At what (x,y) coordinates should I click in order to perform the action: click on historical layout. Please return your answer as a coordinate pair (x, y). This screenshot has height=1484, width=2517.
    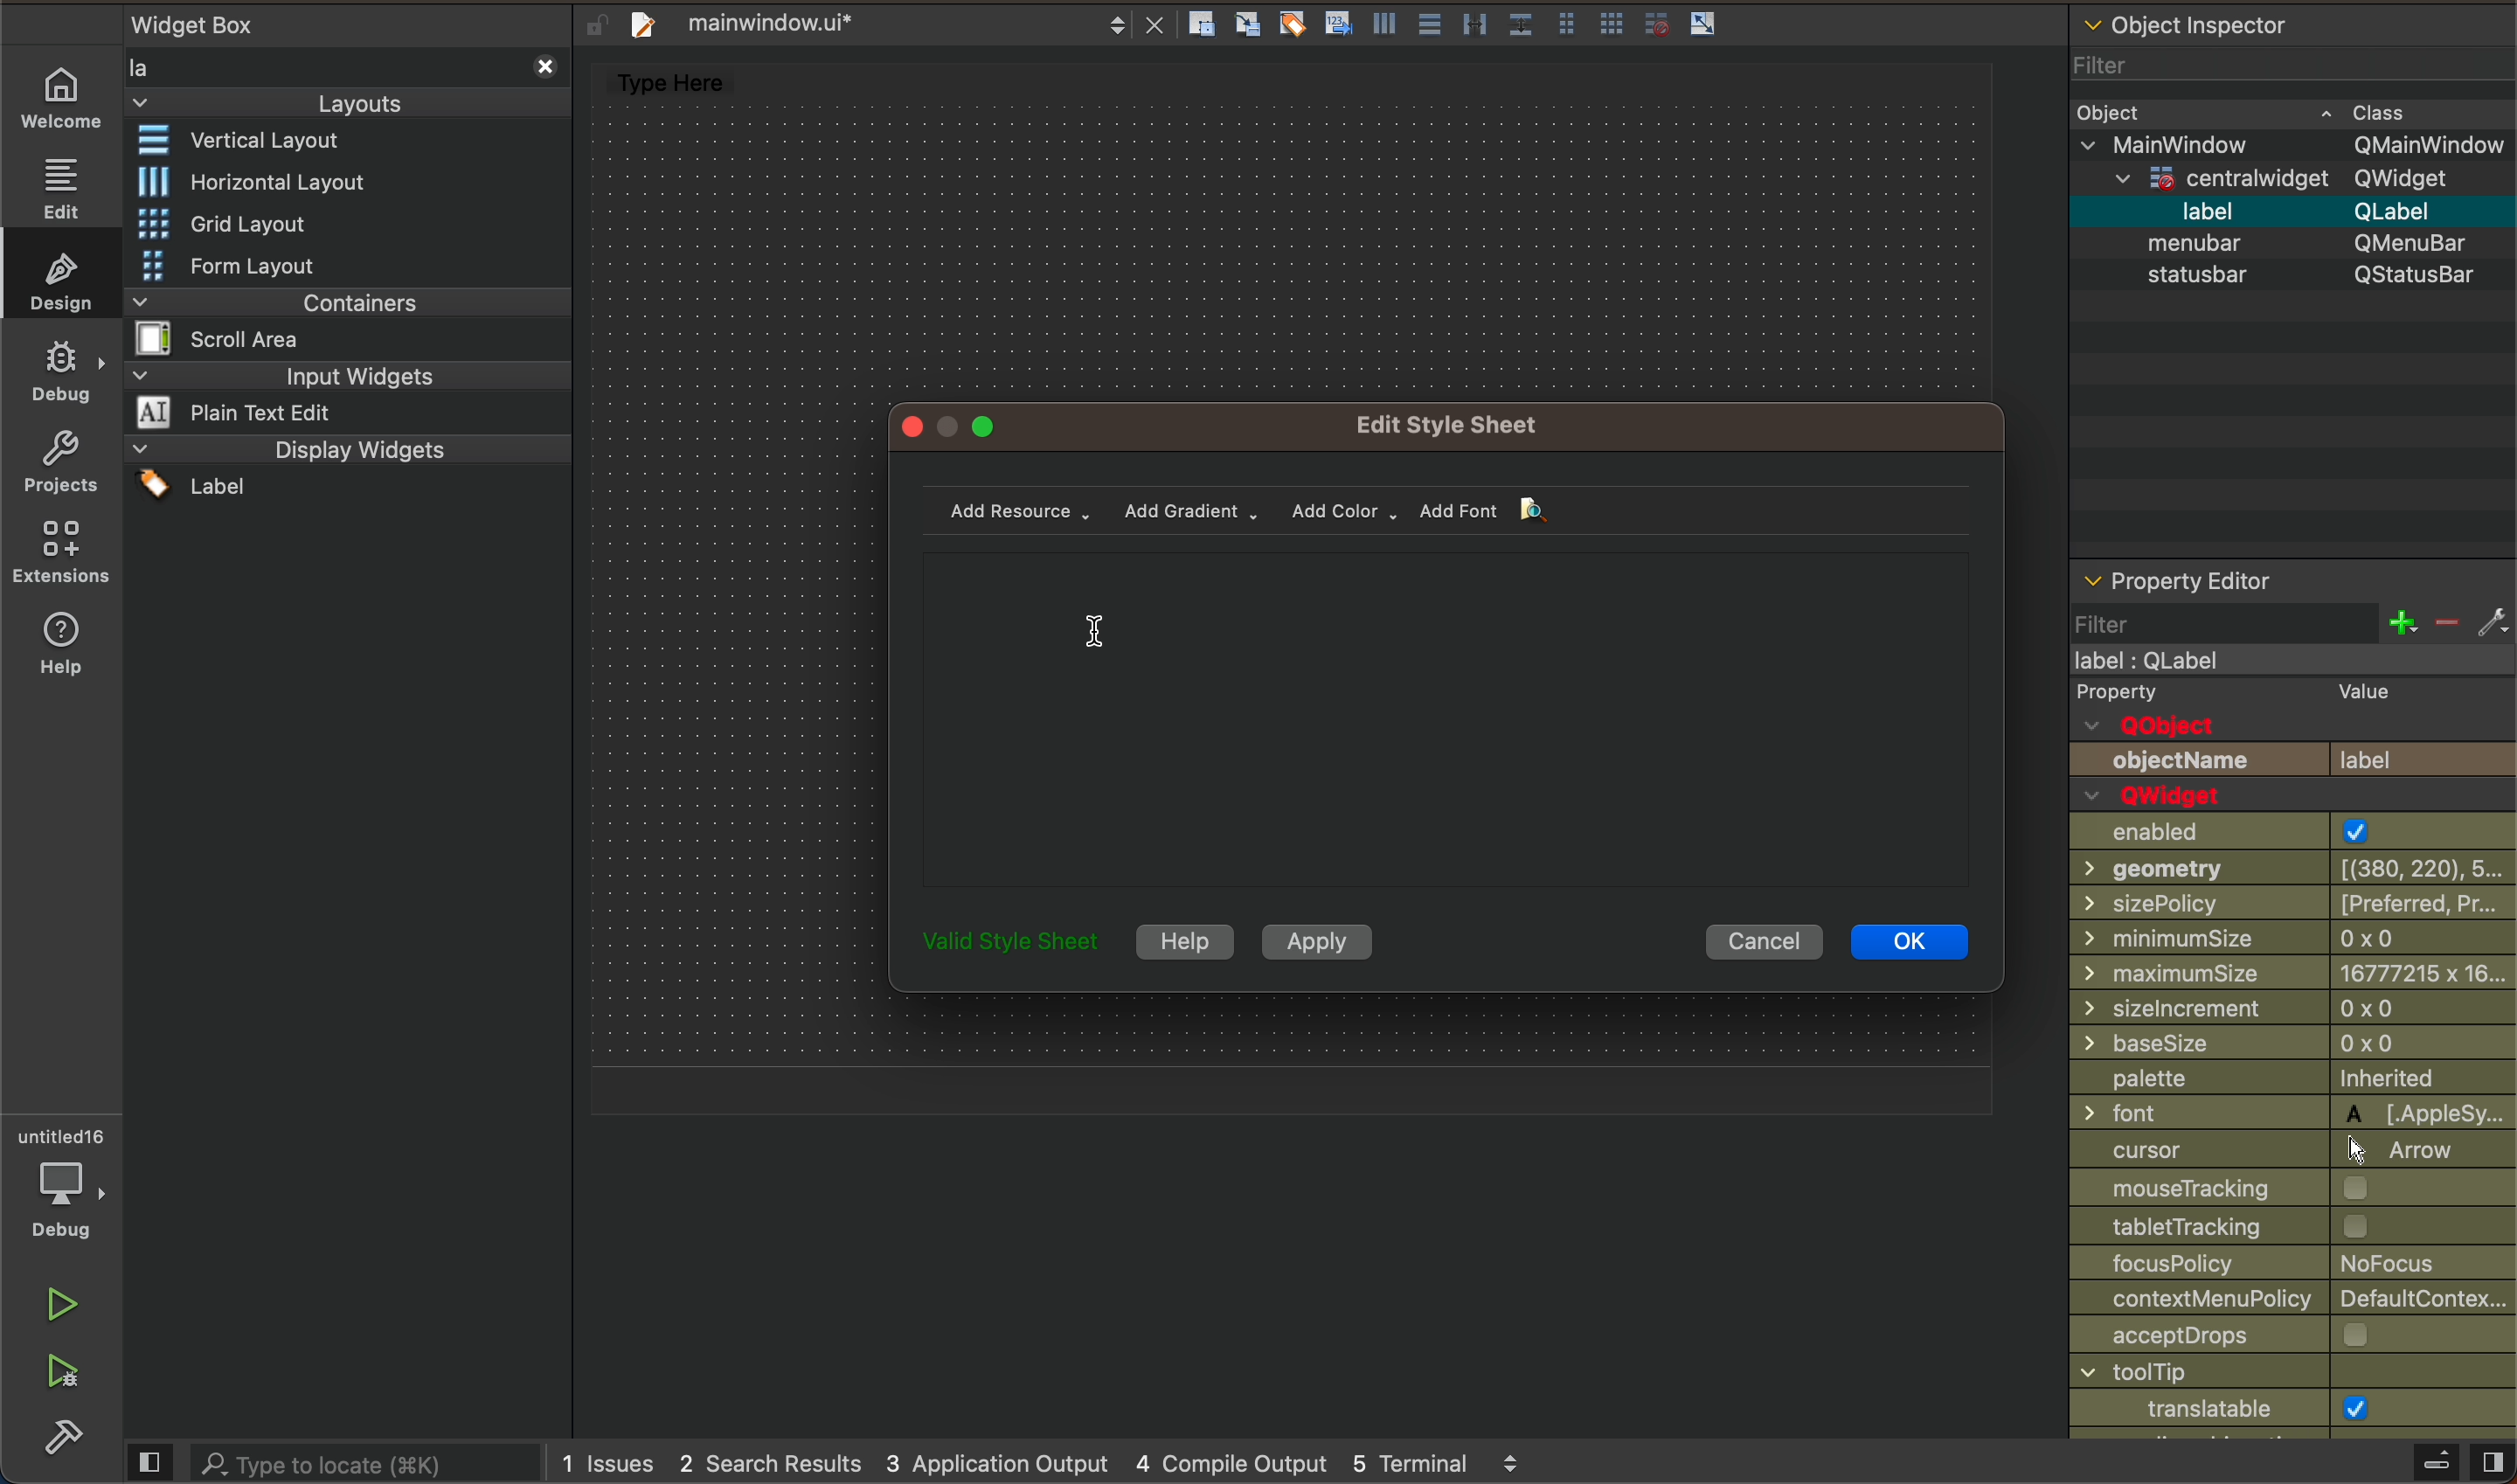
    Looking at the image, I should click on (255, 181).